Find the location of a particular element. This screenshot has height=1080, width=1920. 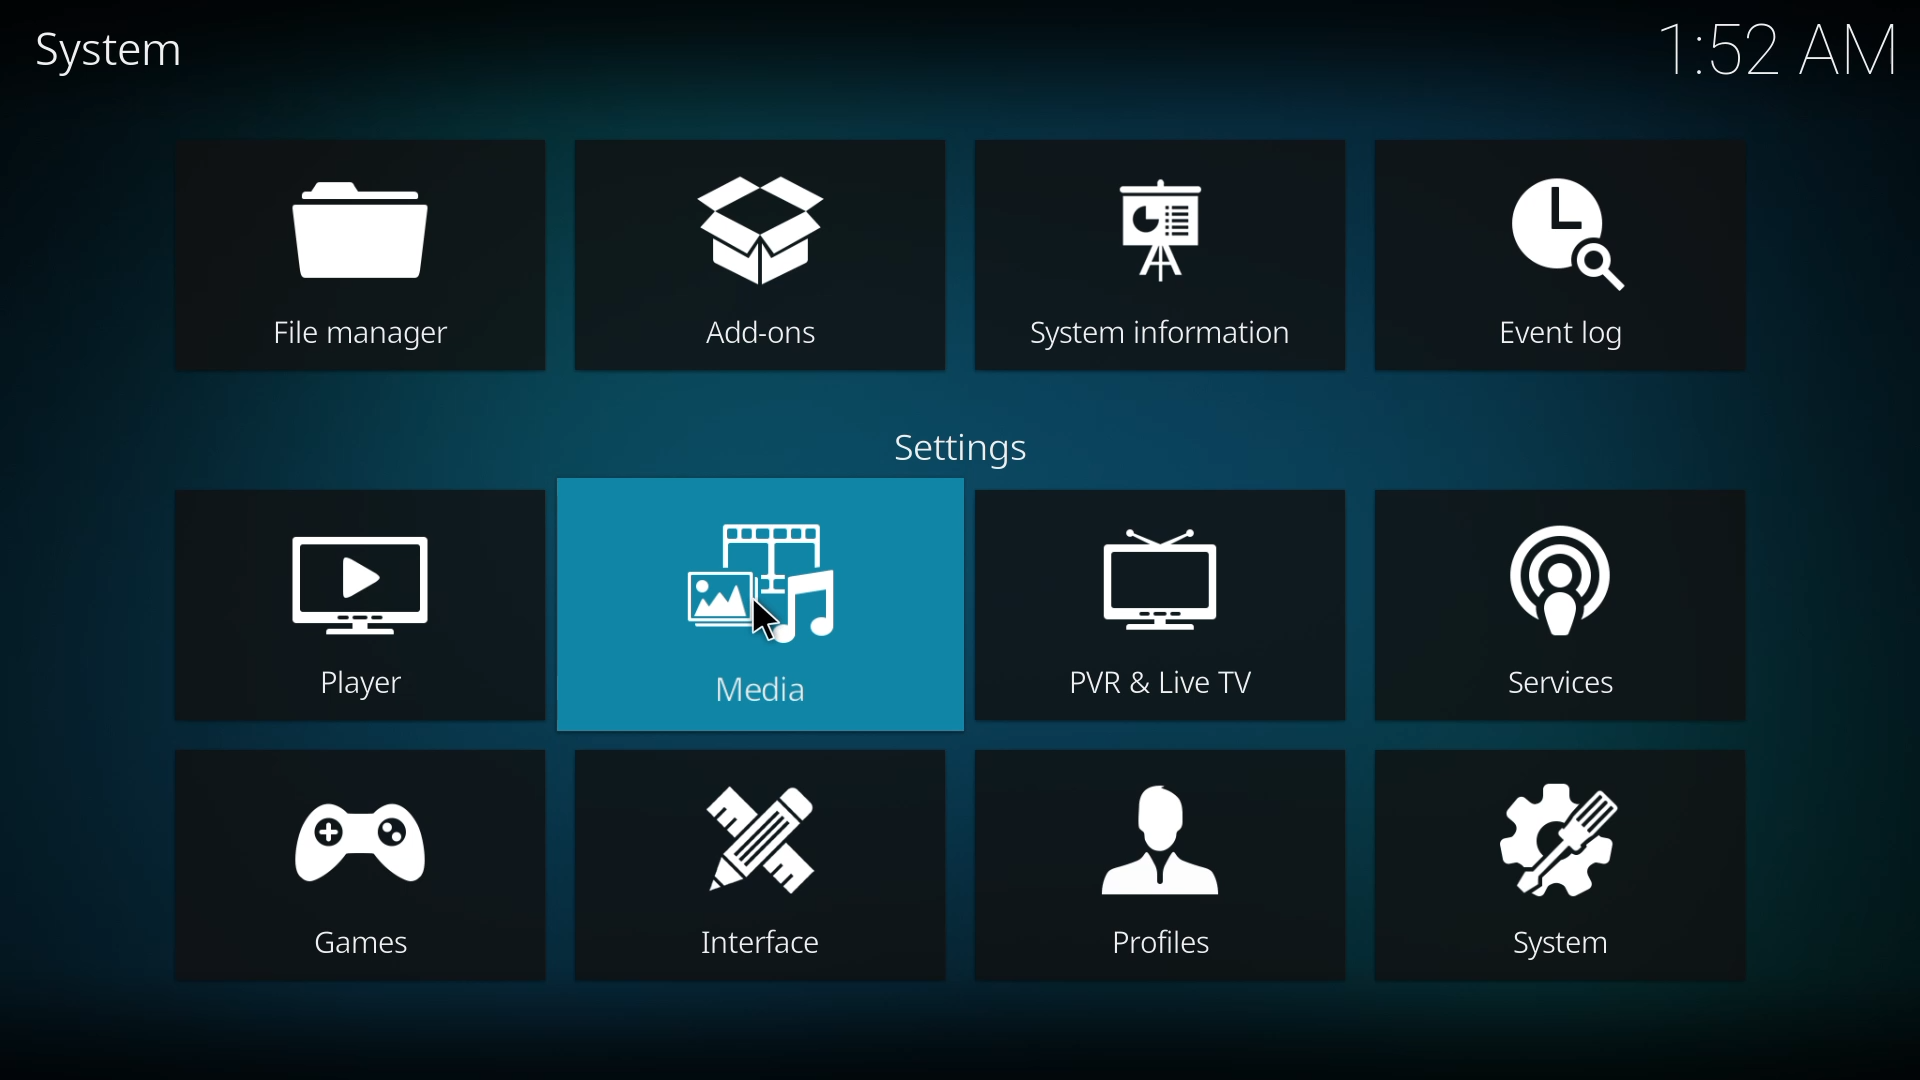

games is located at coordinates (350, 874).